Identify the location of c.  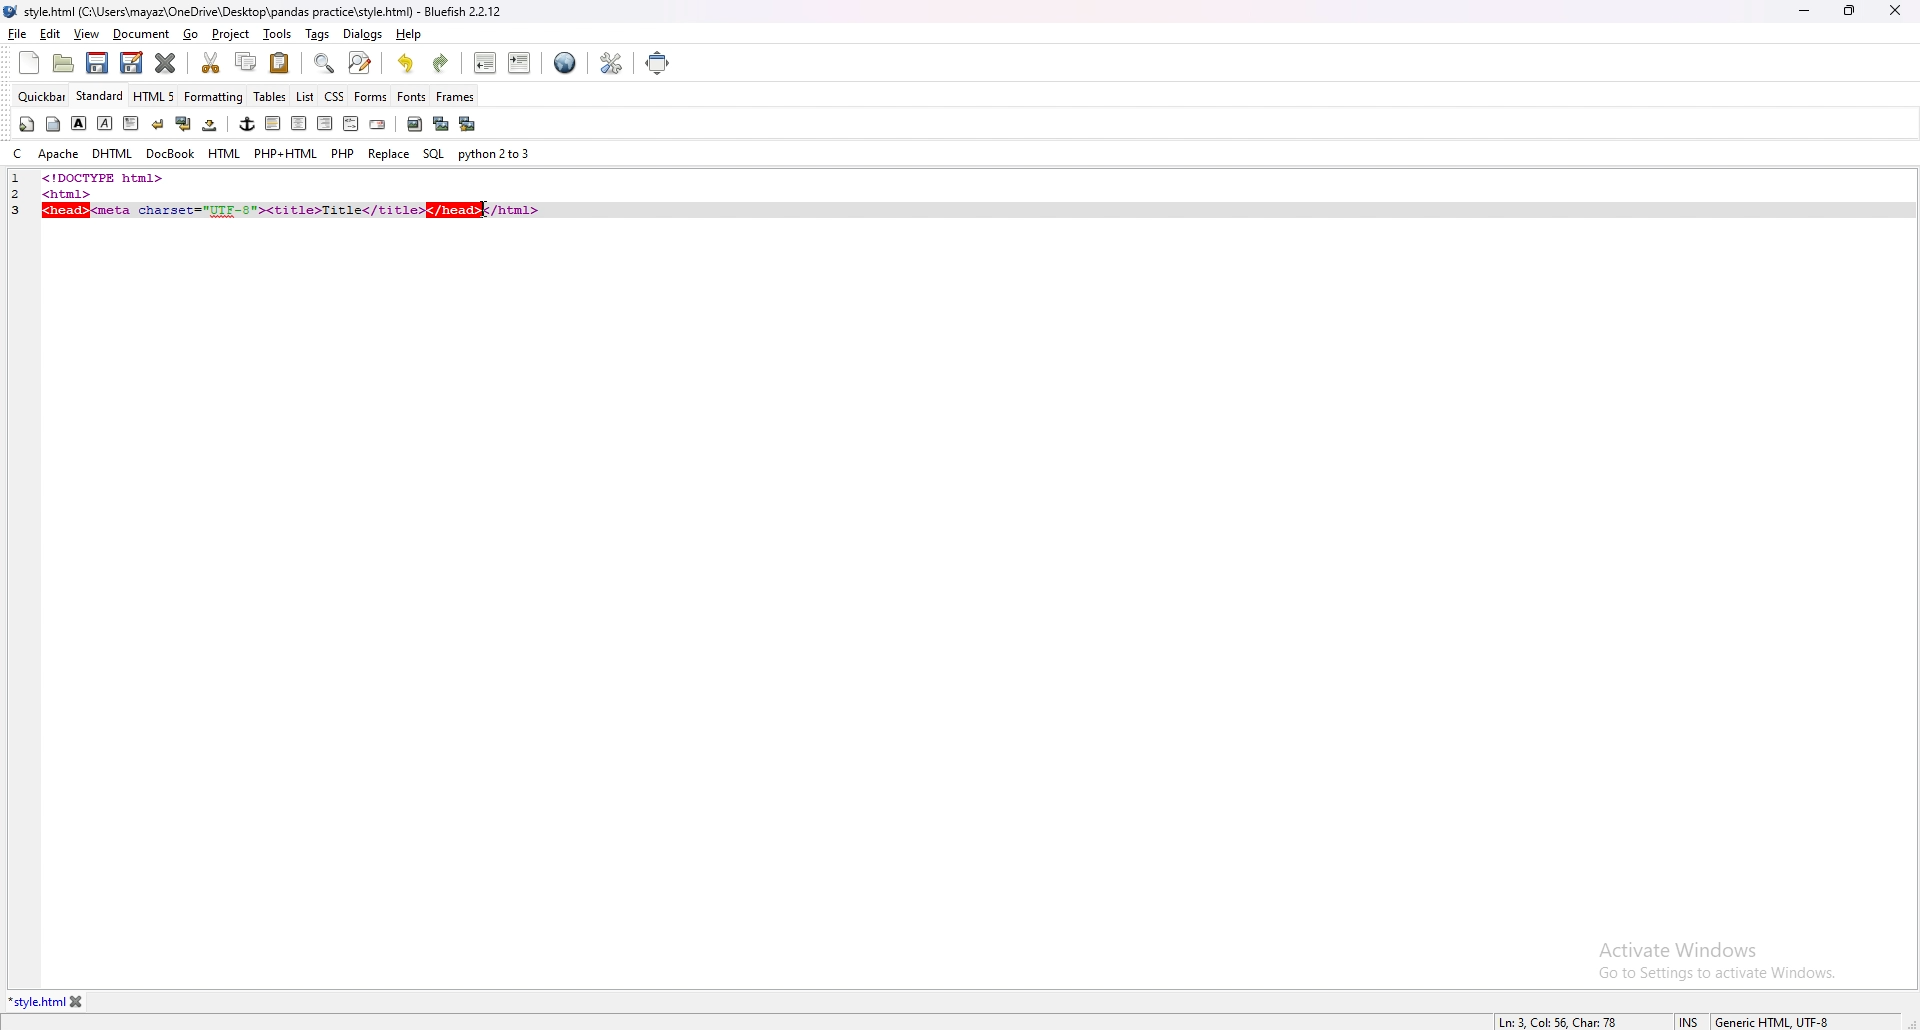
(17, 154).